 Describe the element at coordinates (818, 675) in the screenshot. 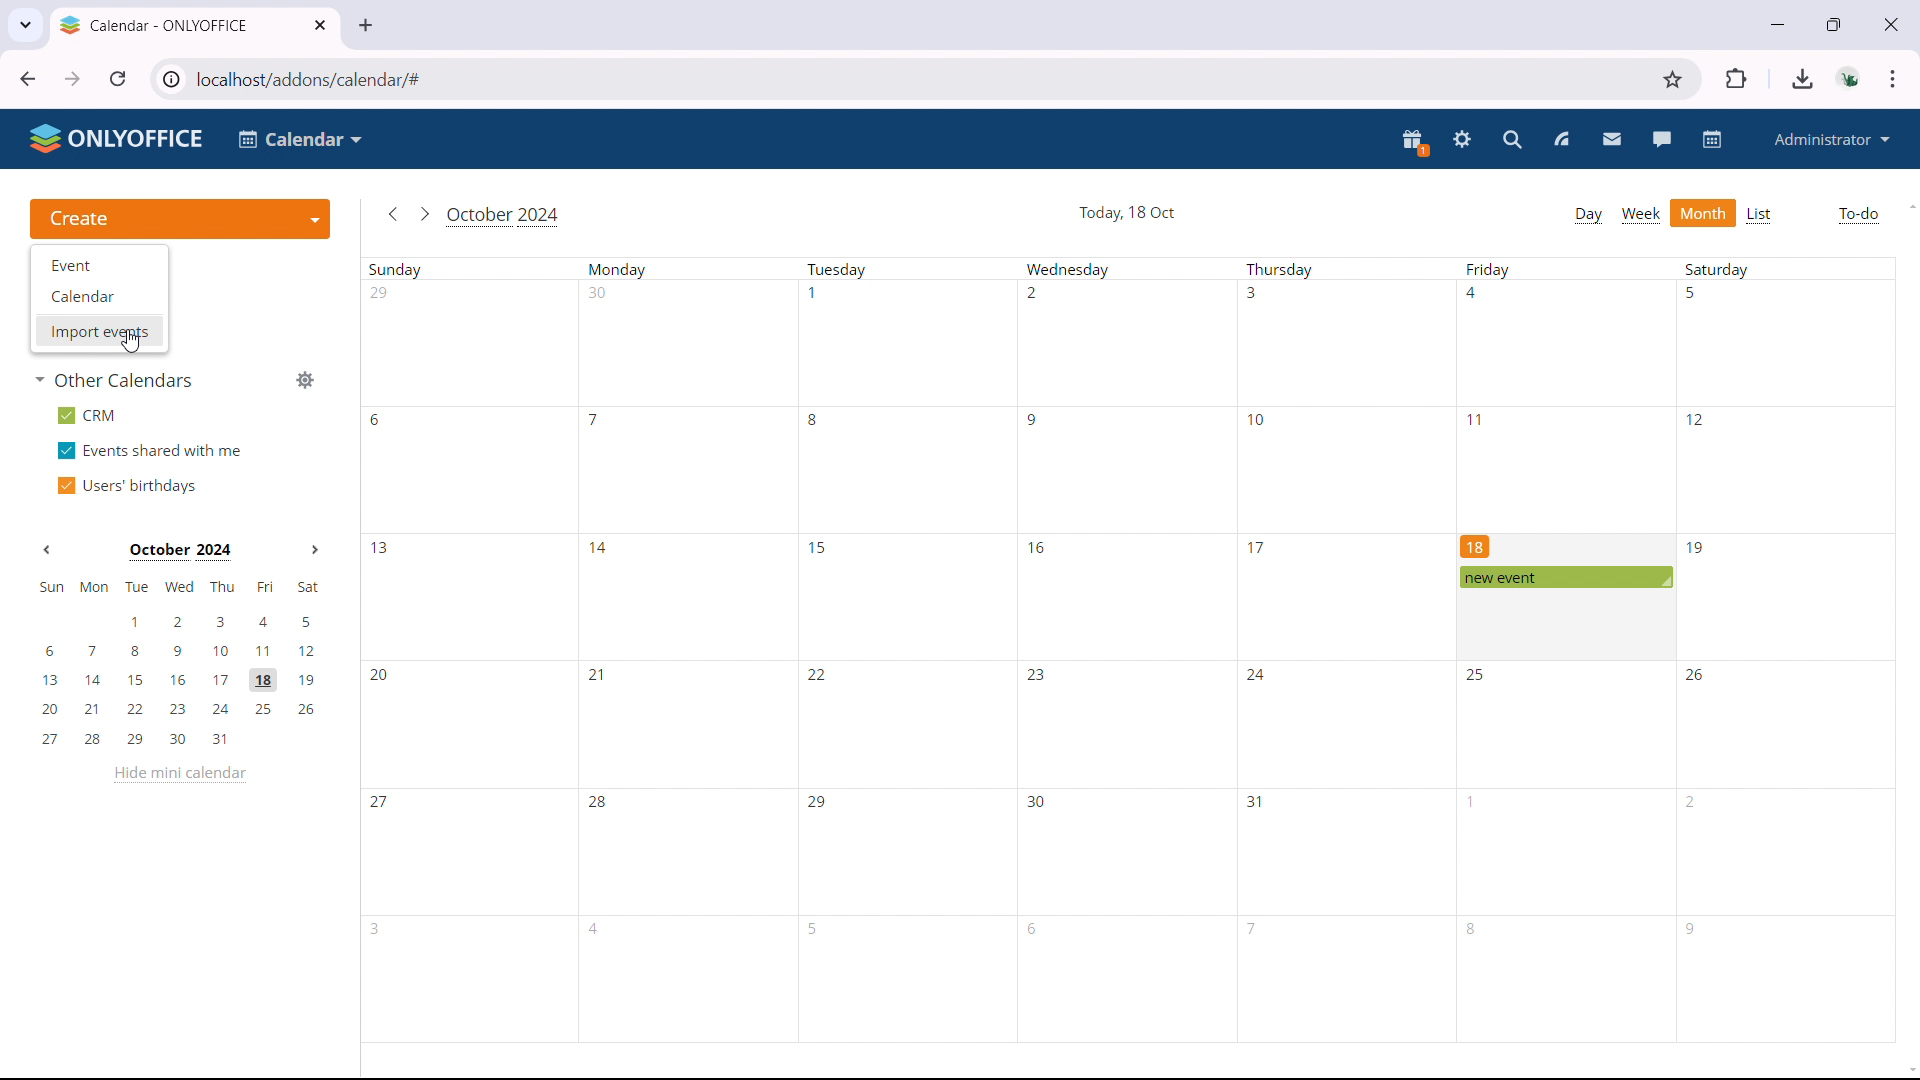

I see `22` at that location.